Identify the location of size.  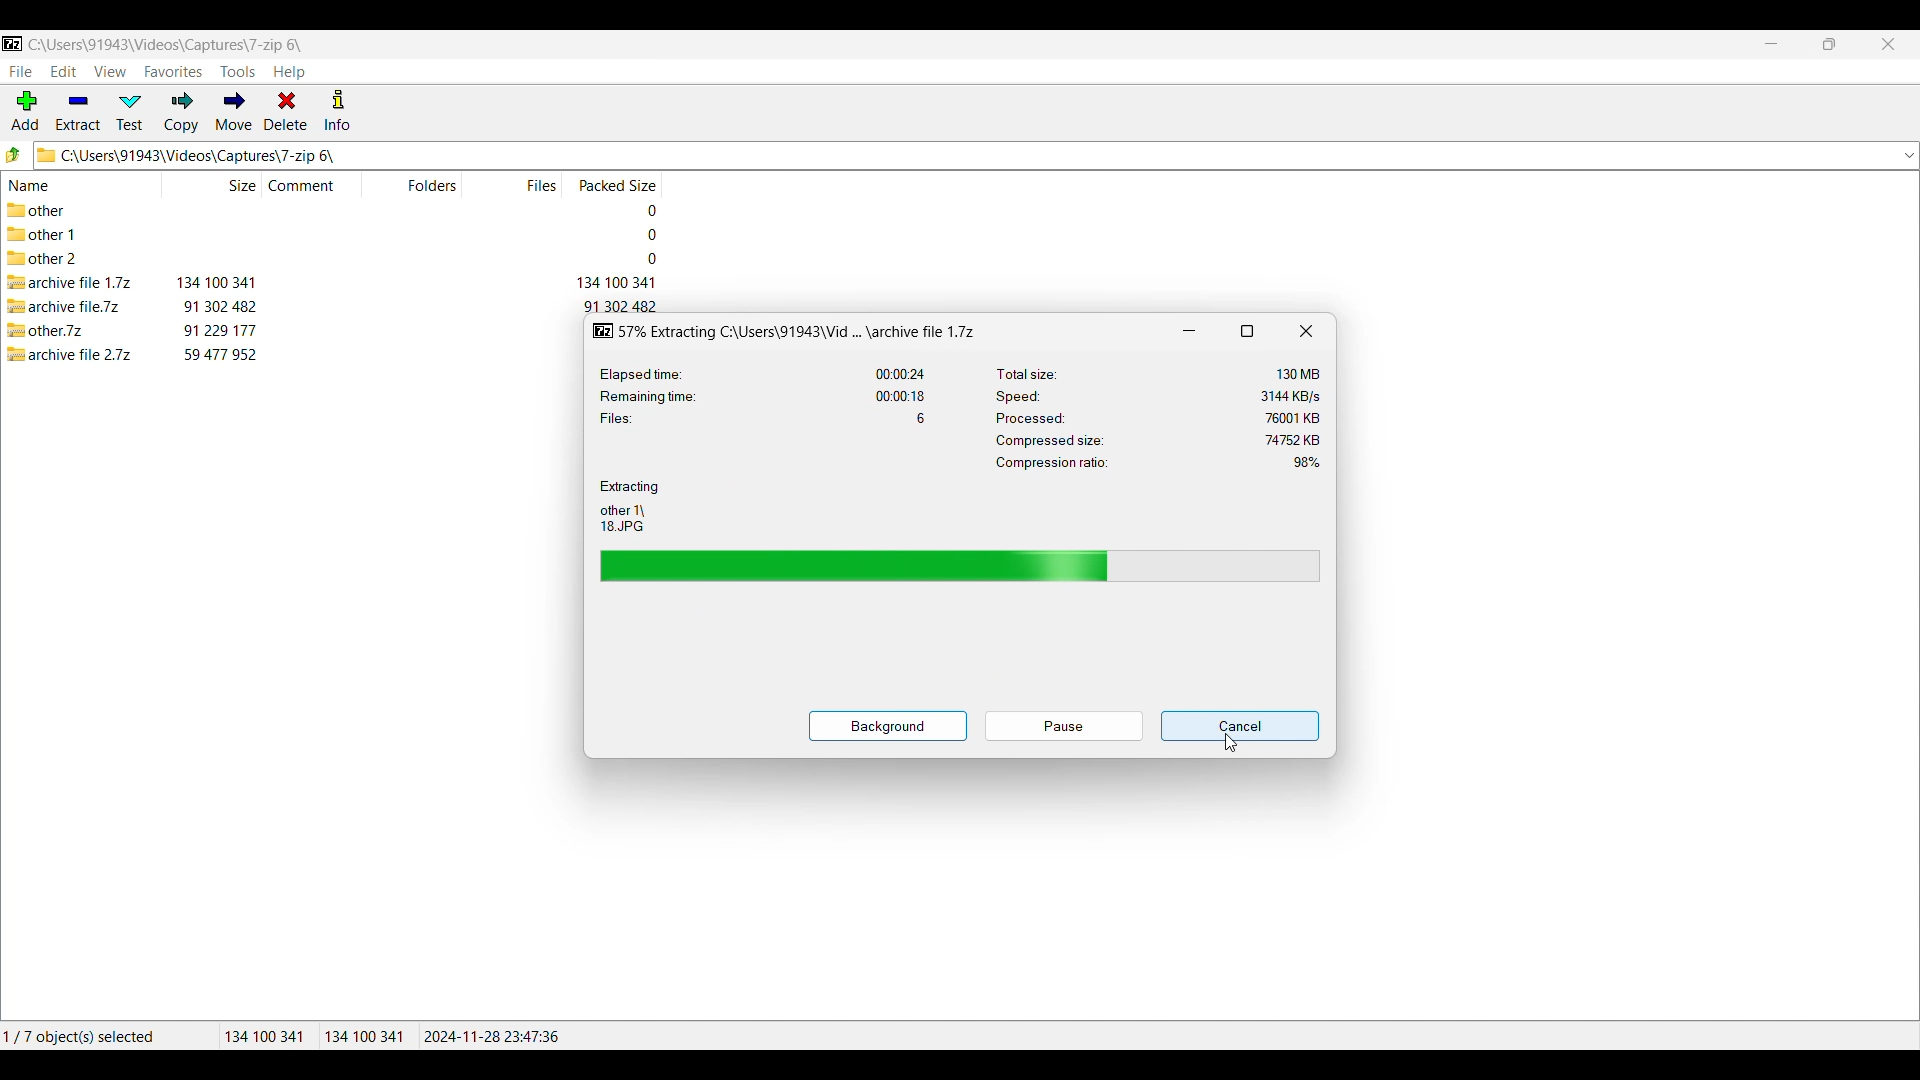
(216, 282).